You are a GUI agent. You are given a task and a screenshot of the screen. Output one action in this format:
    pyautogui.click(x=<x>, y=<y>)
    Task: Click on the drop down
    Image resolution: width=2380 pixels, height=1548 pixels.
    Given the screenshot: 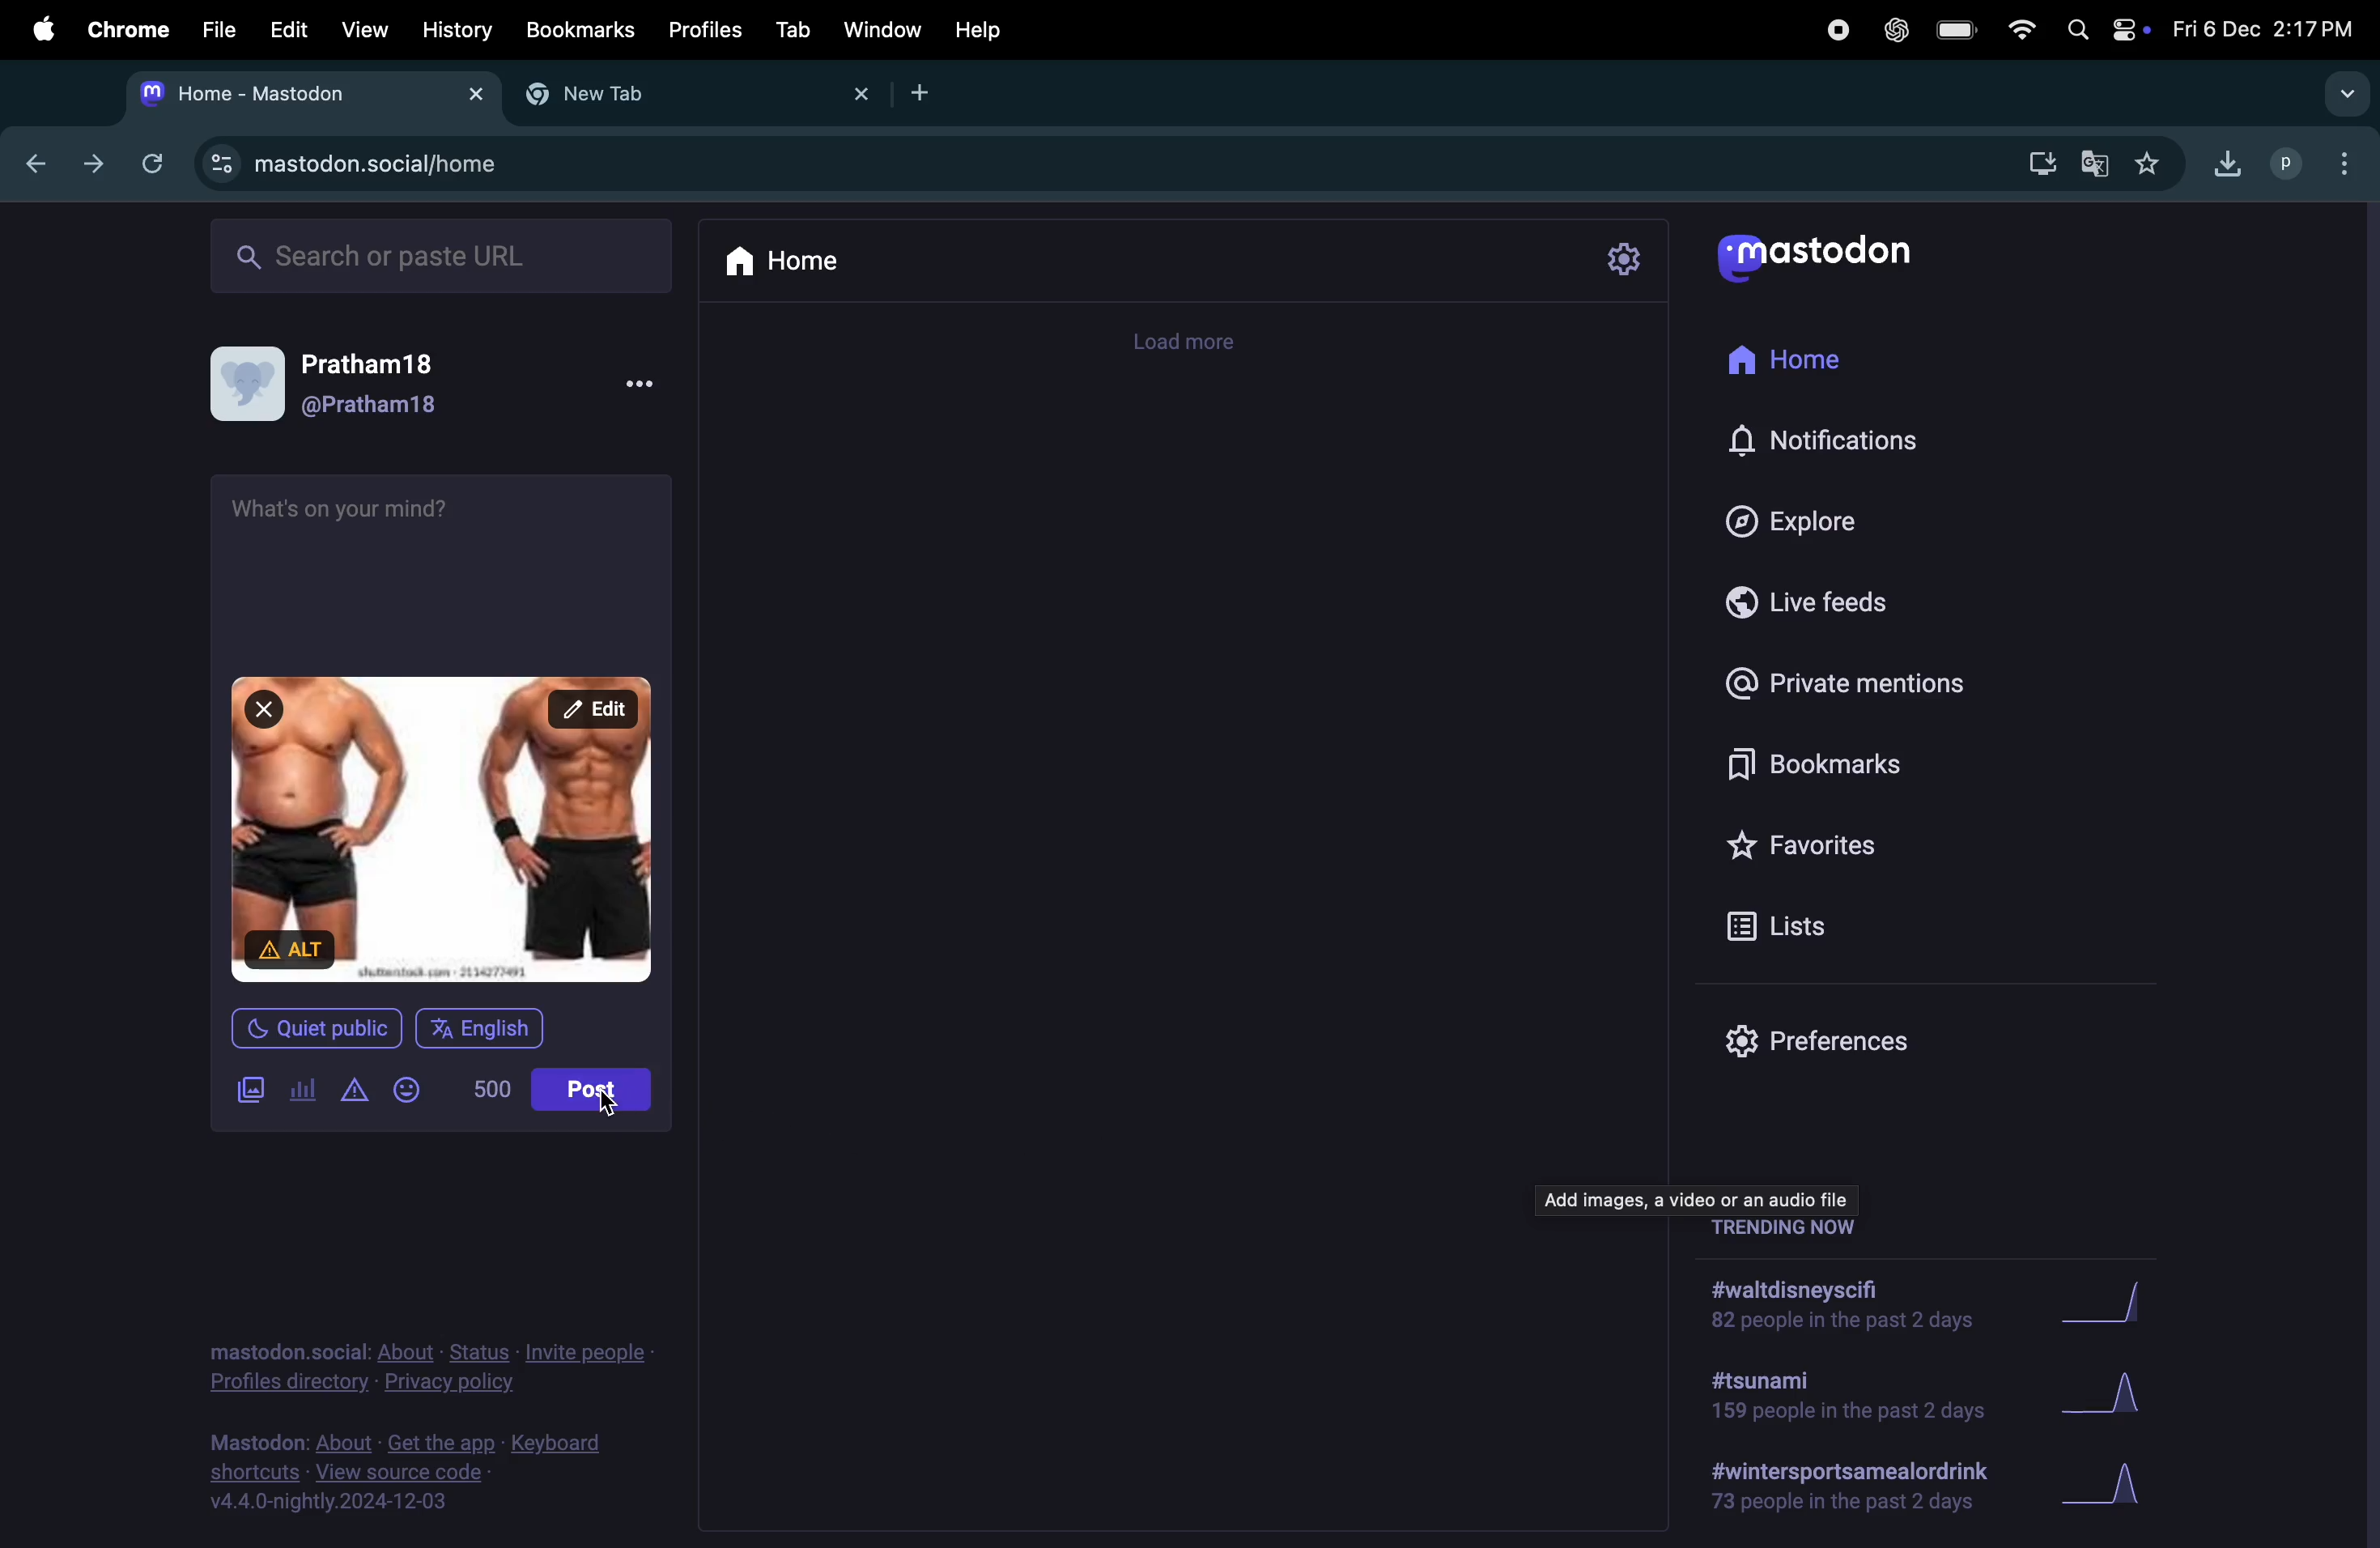 What is the action you would take?
    pyautogui.click(x=2351, y=95)
    